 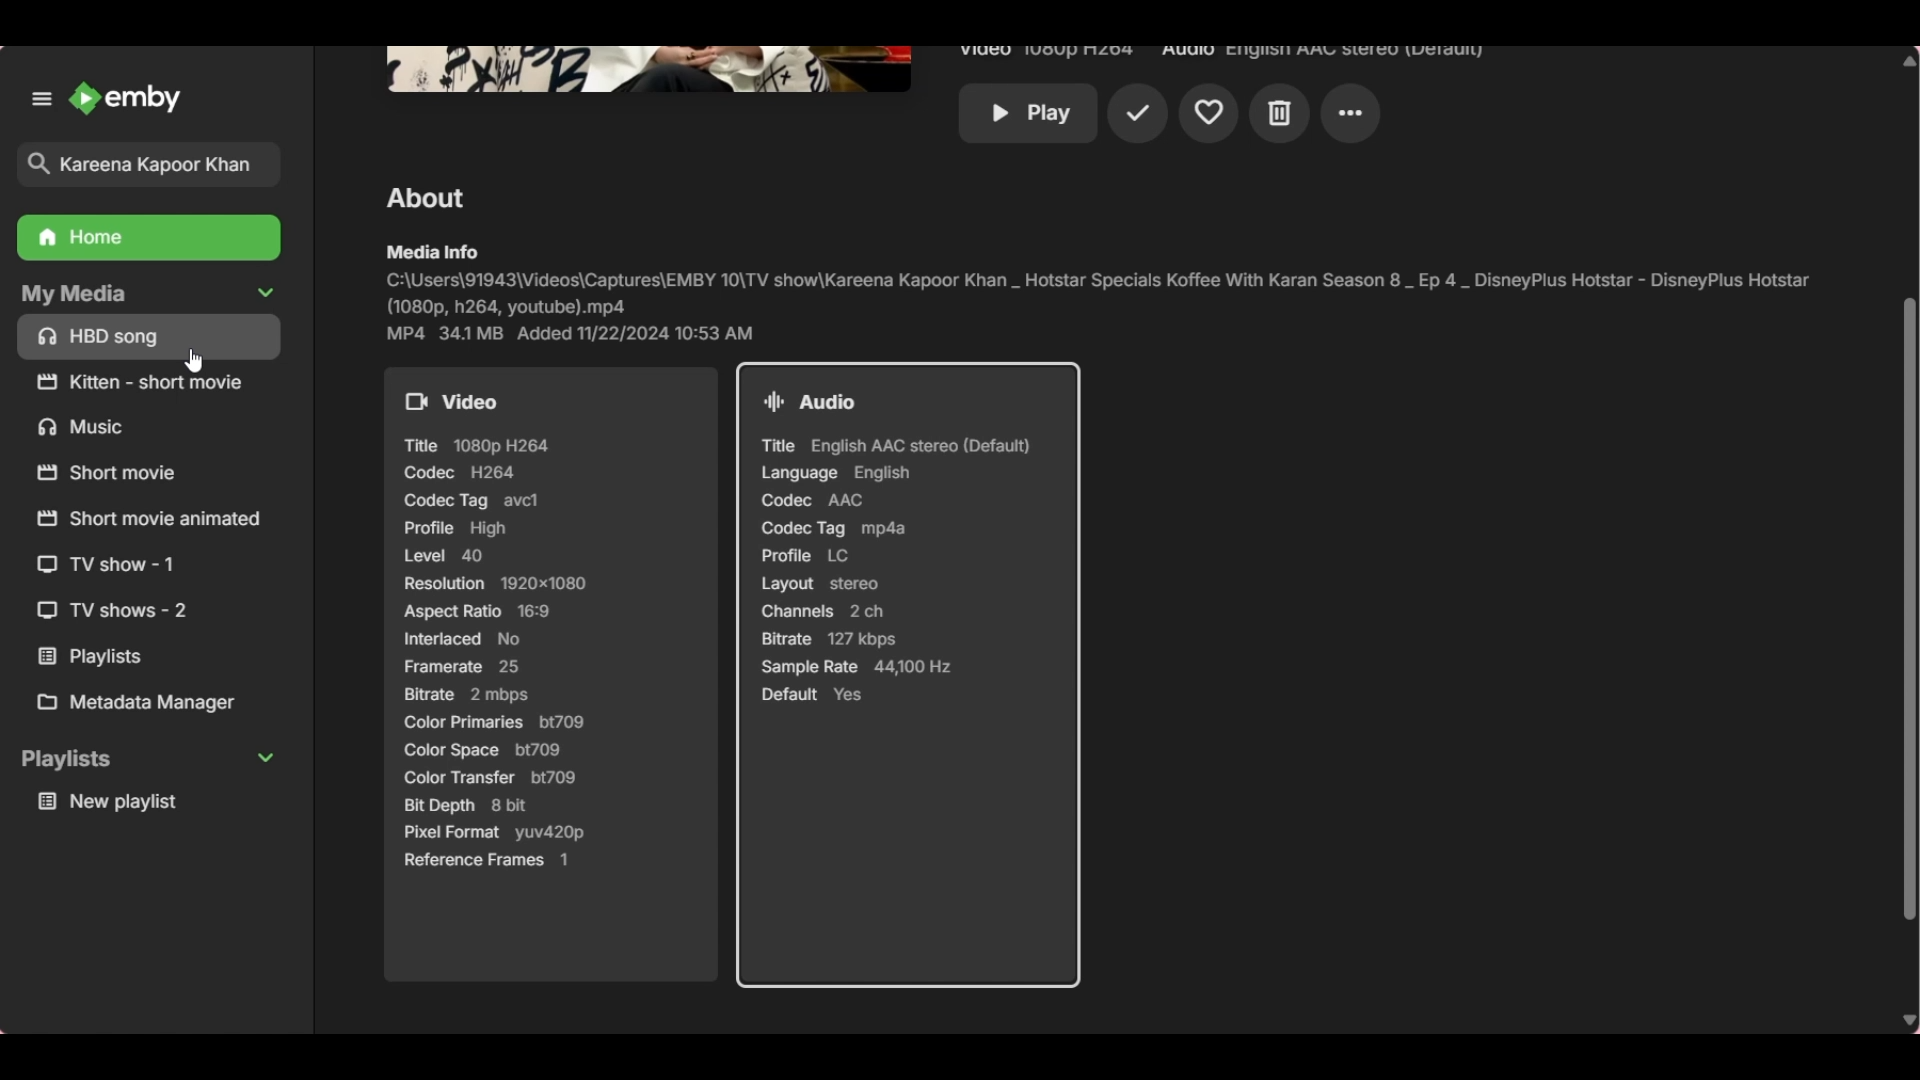 I want to click on Collapse Playlists, so click(x=147, y=759).